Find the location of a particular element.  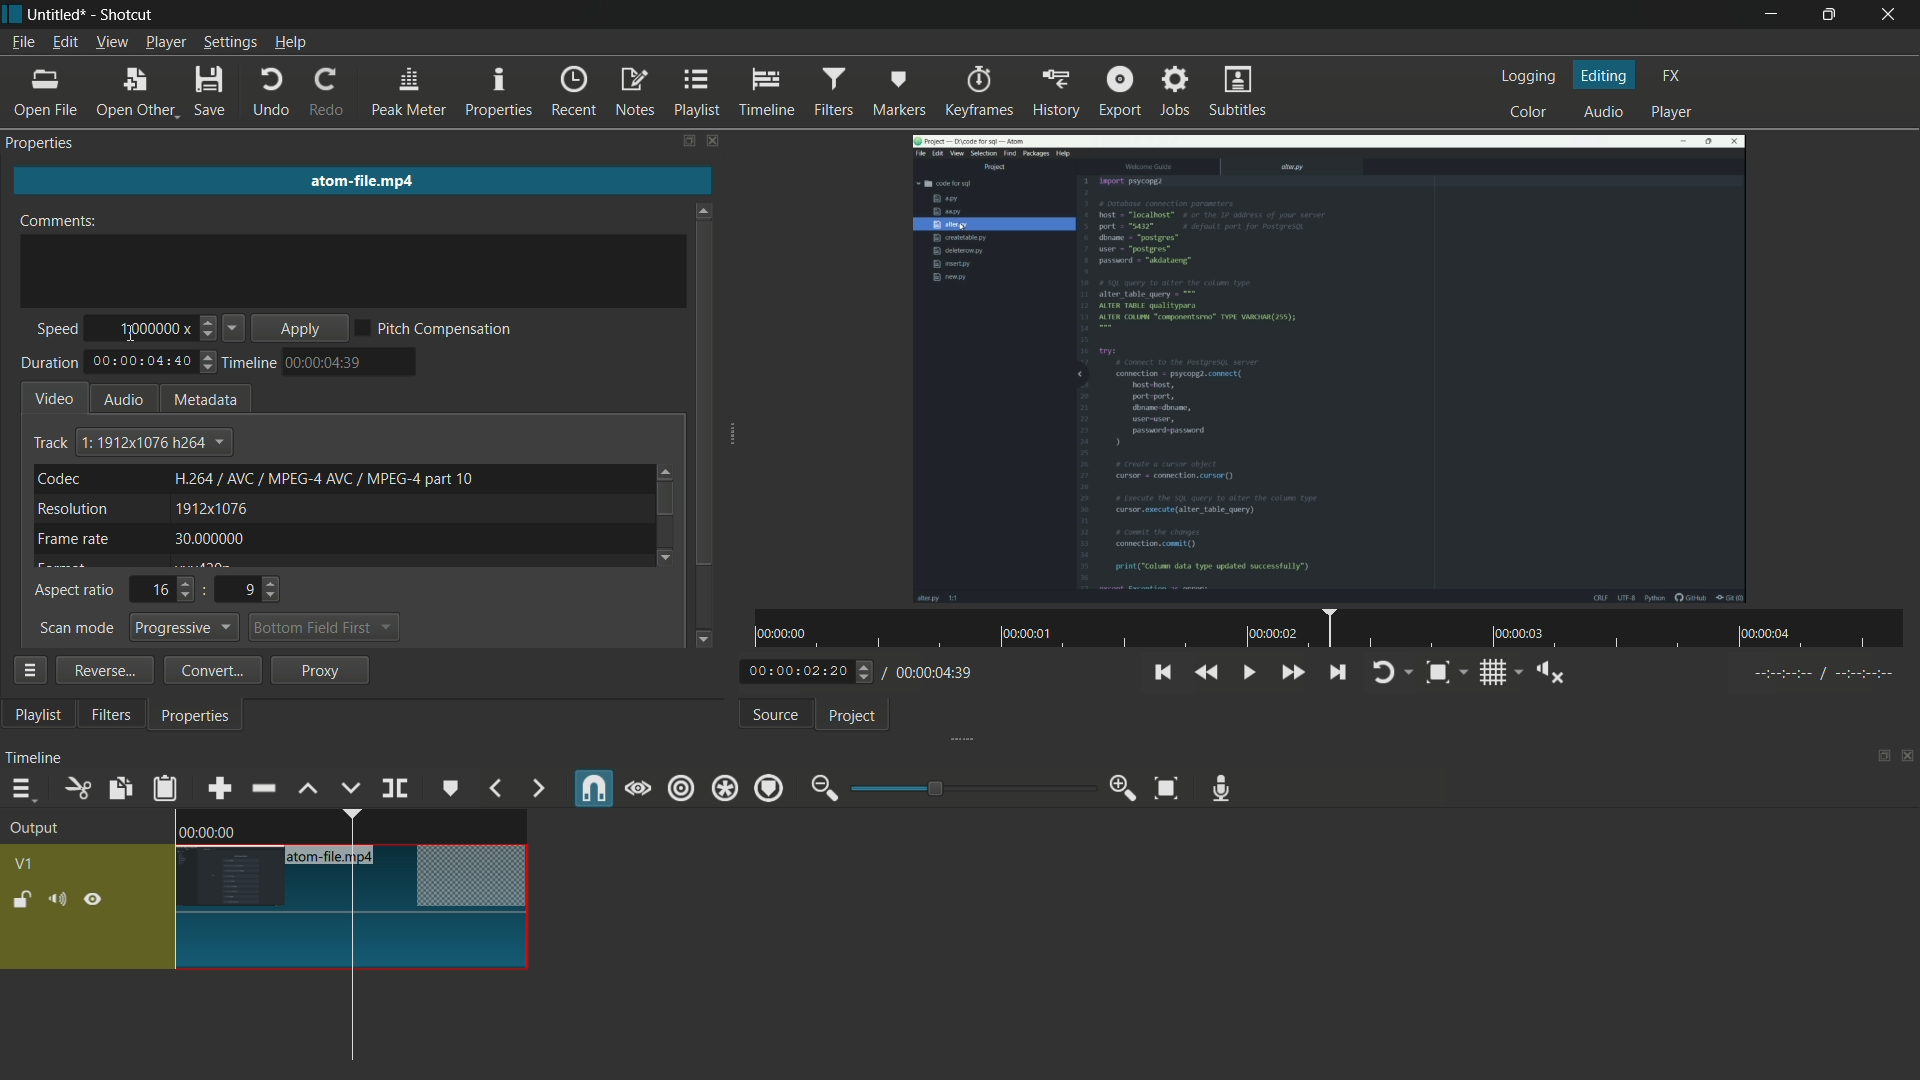

metadata is located at coordinates (202, 399).